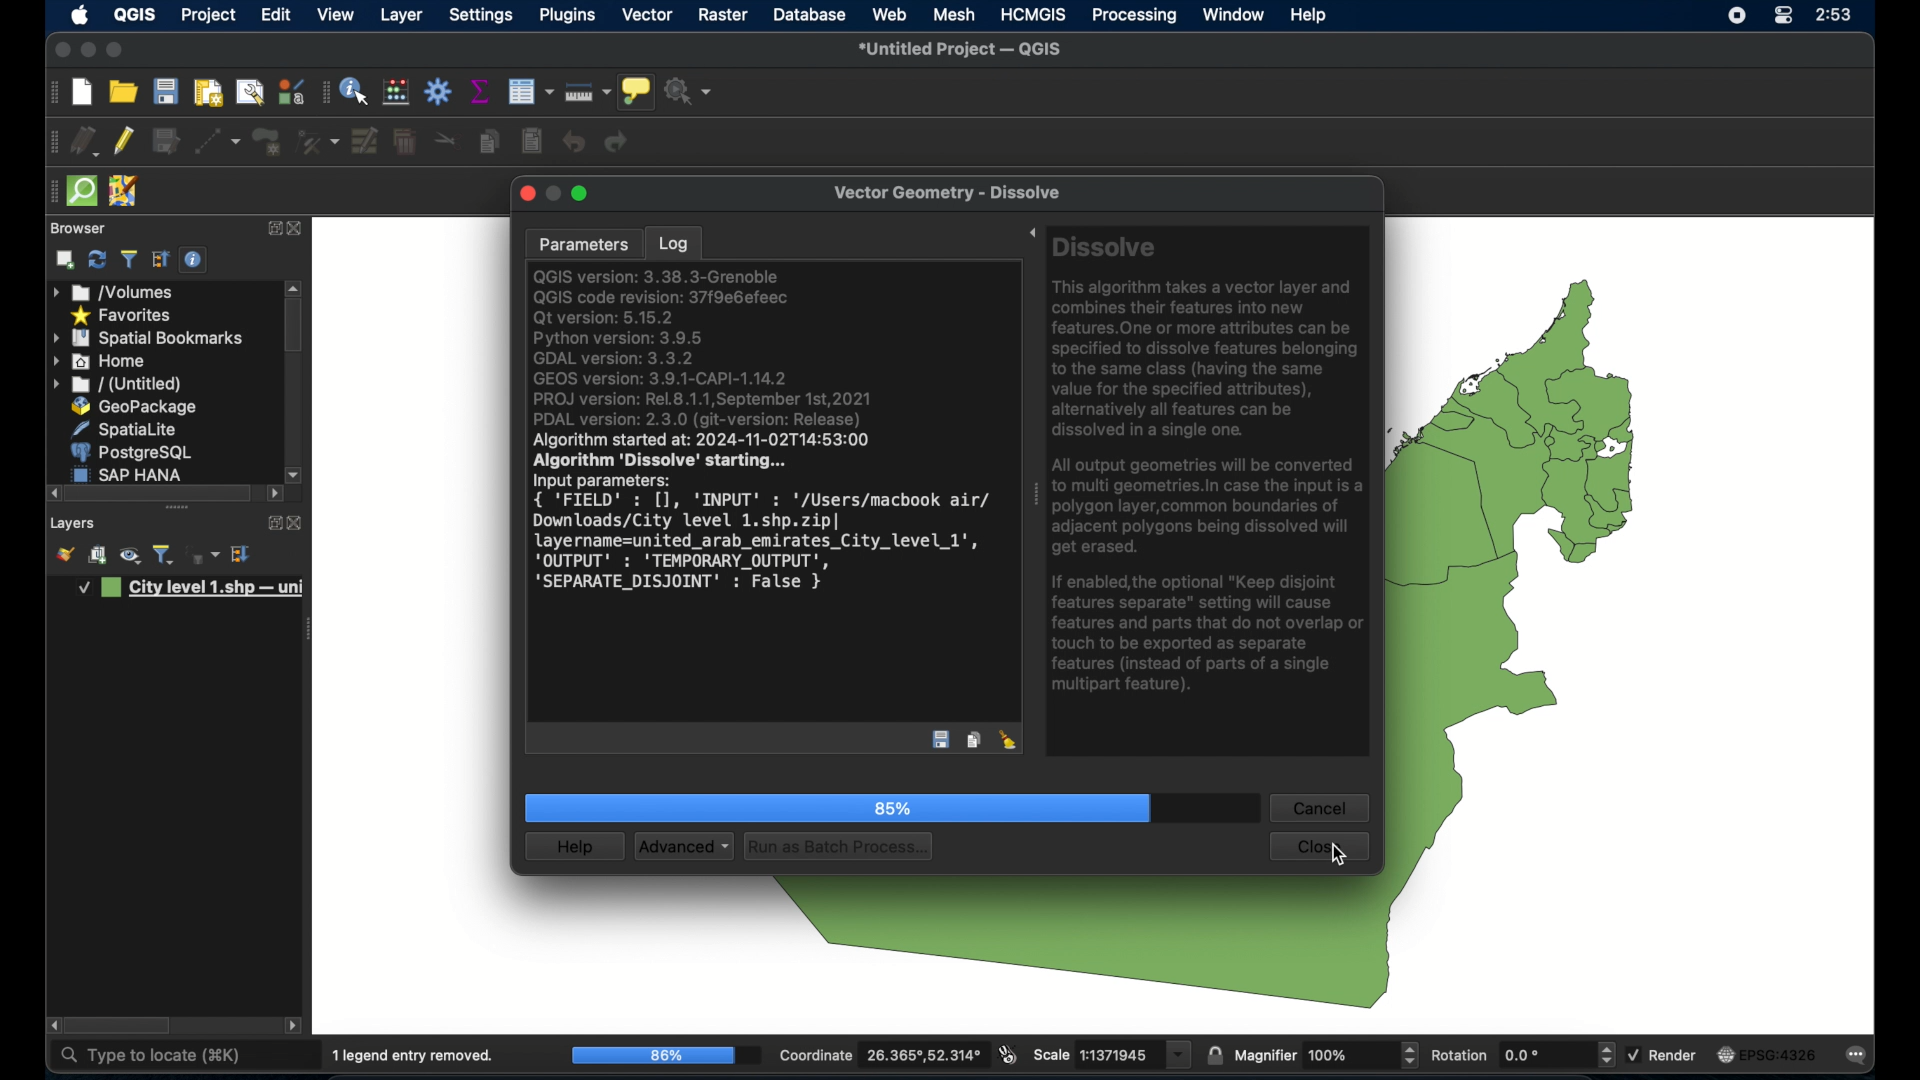  I want to click on save edits, so click(167, 142).